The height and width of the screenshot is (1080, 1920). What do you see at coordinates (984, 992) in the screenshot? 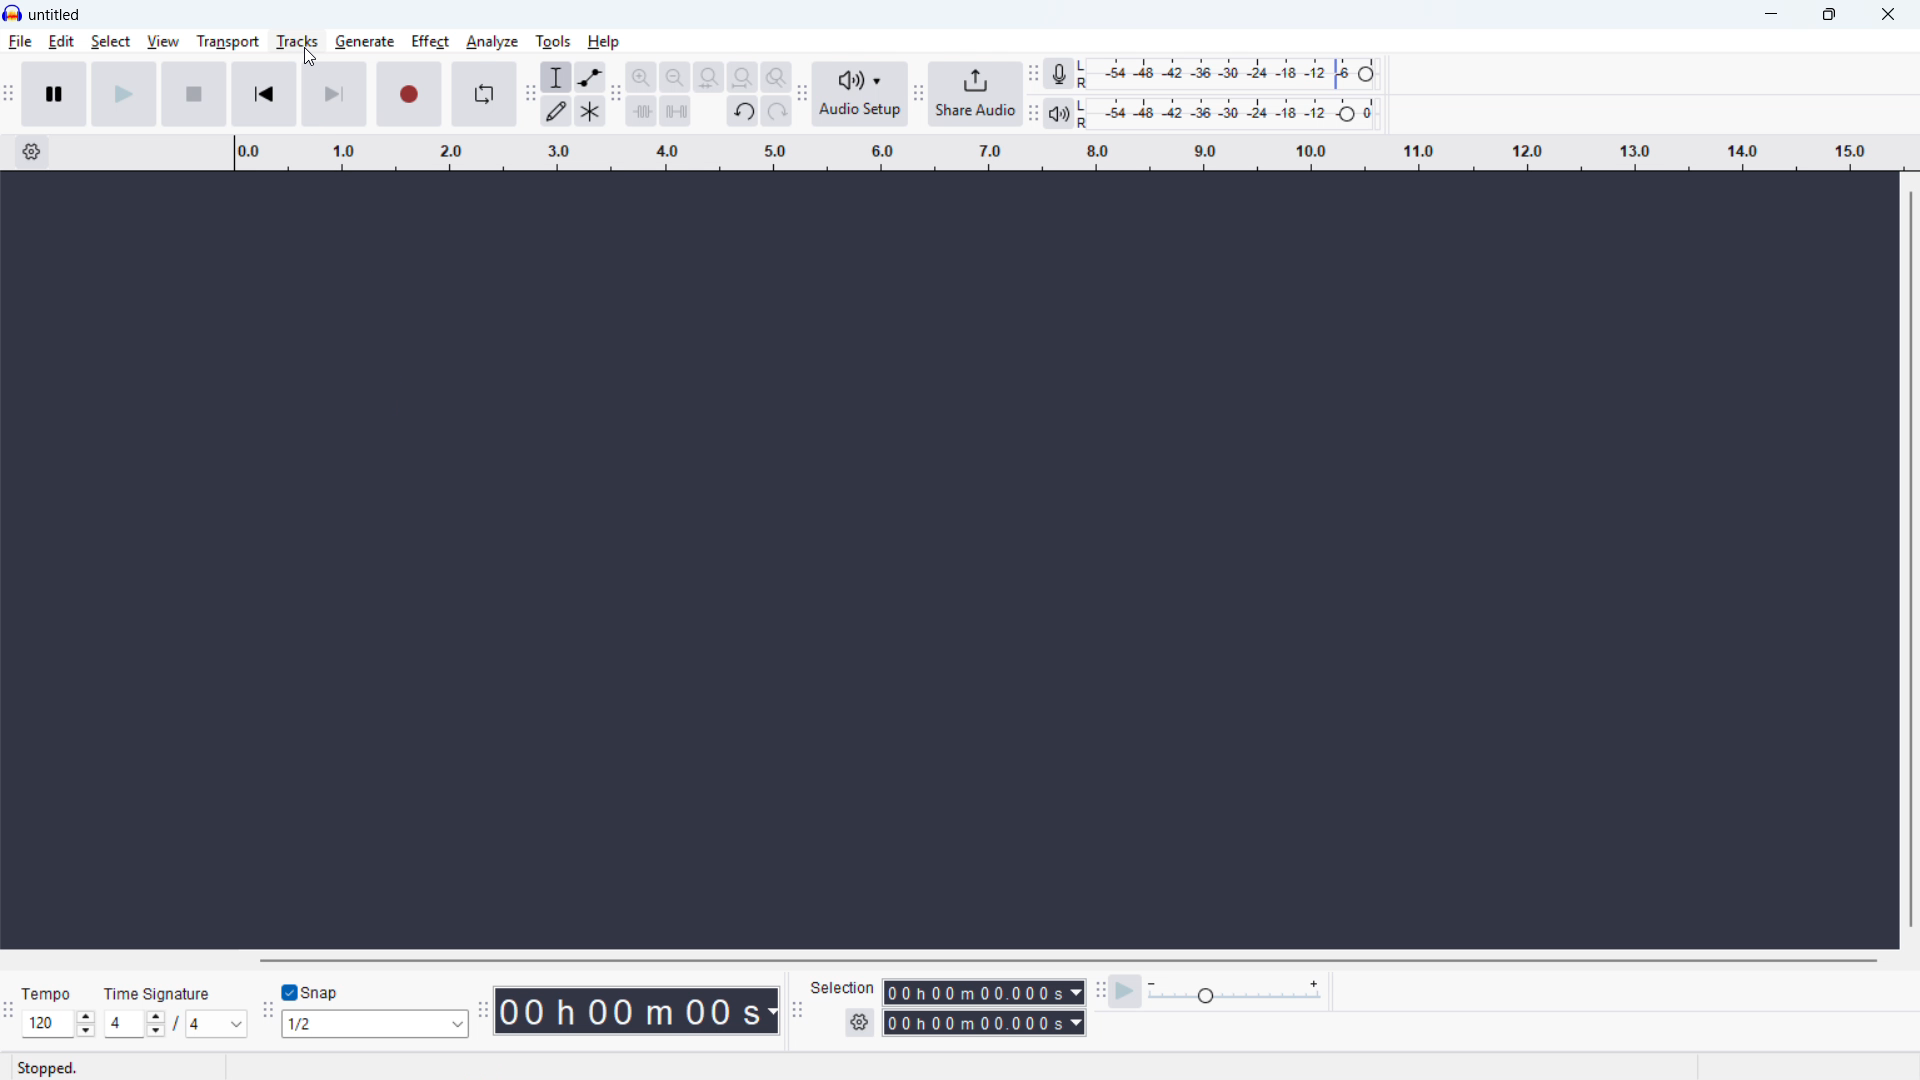
I see `Selection start time ` at bounding box center [984, 992].